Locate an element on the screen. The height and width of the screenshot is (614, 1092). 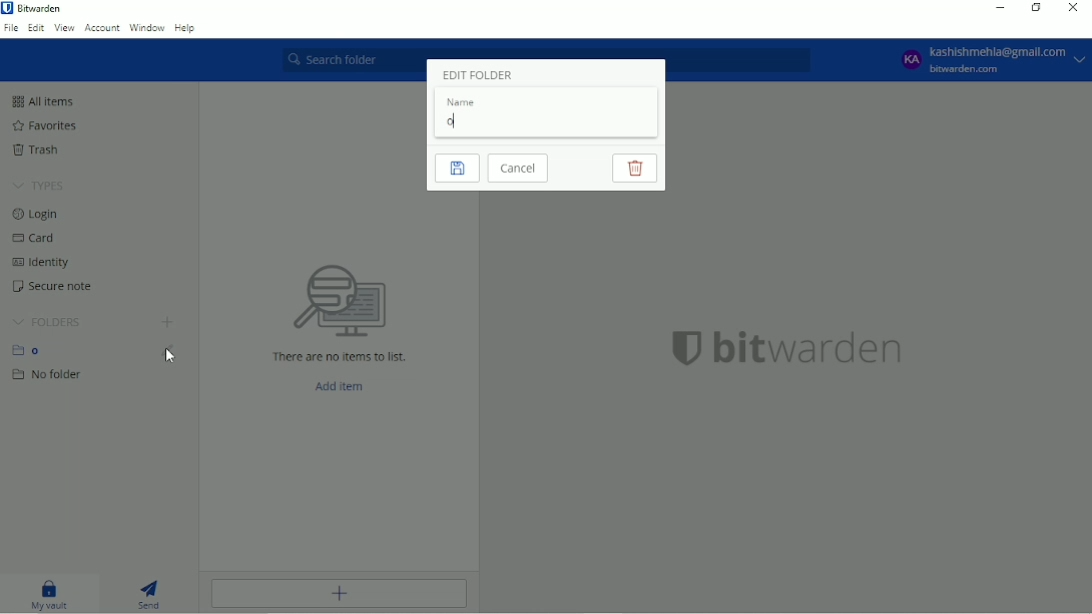
Cancel is located at coordinates (518, 168).